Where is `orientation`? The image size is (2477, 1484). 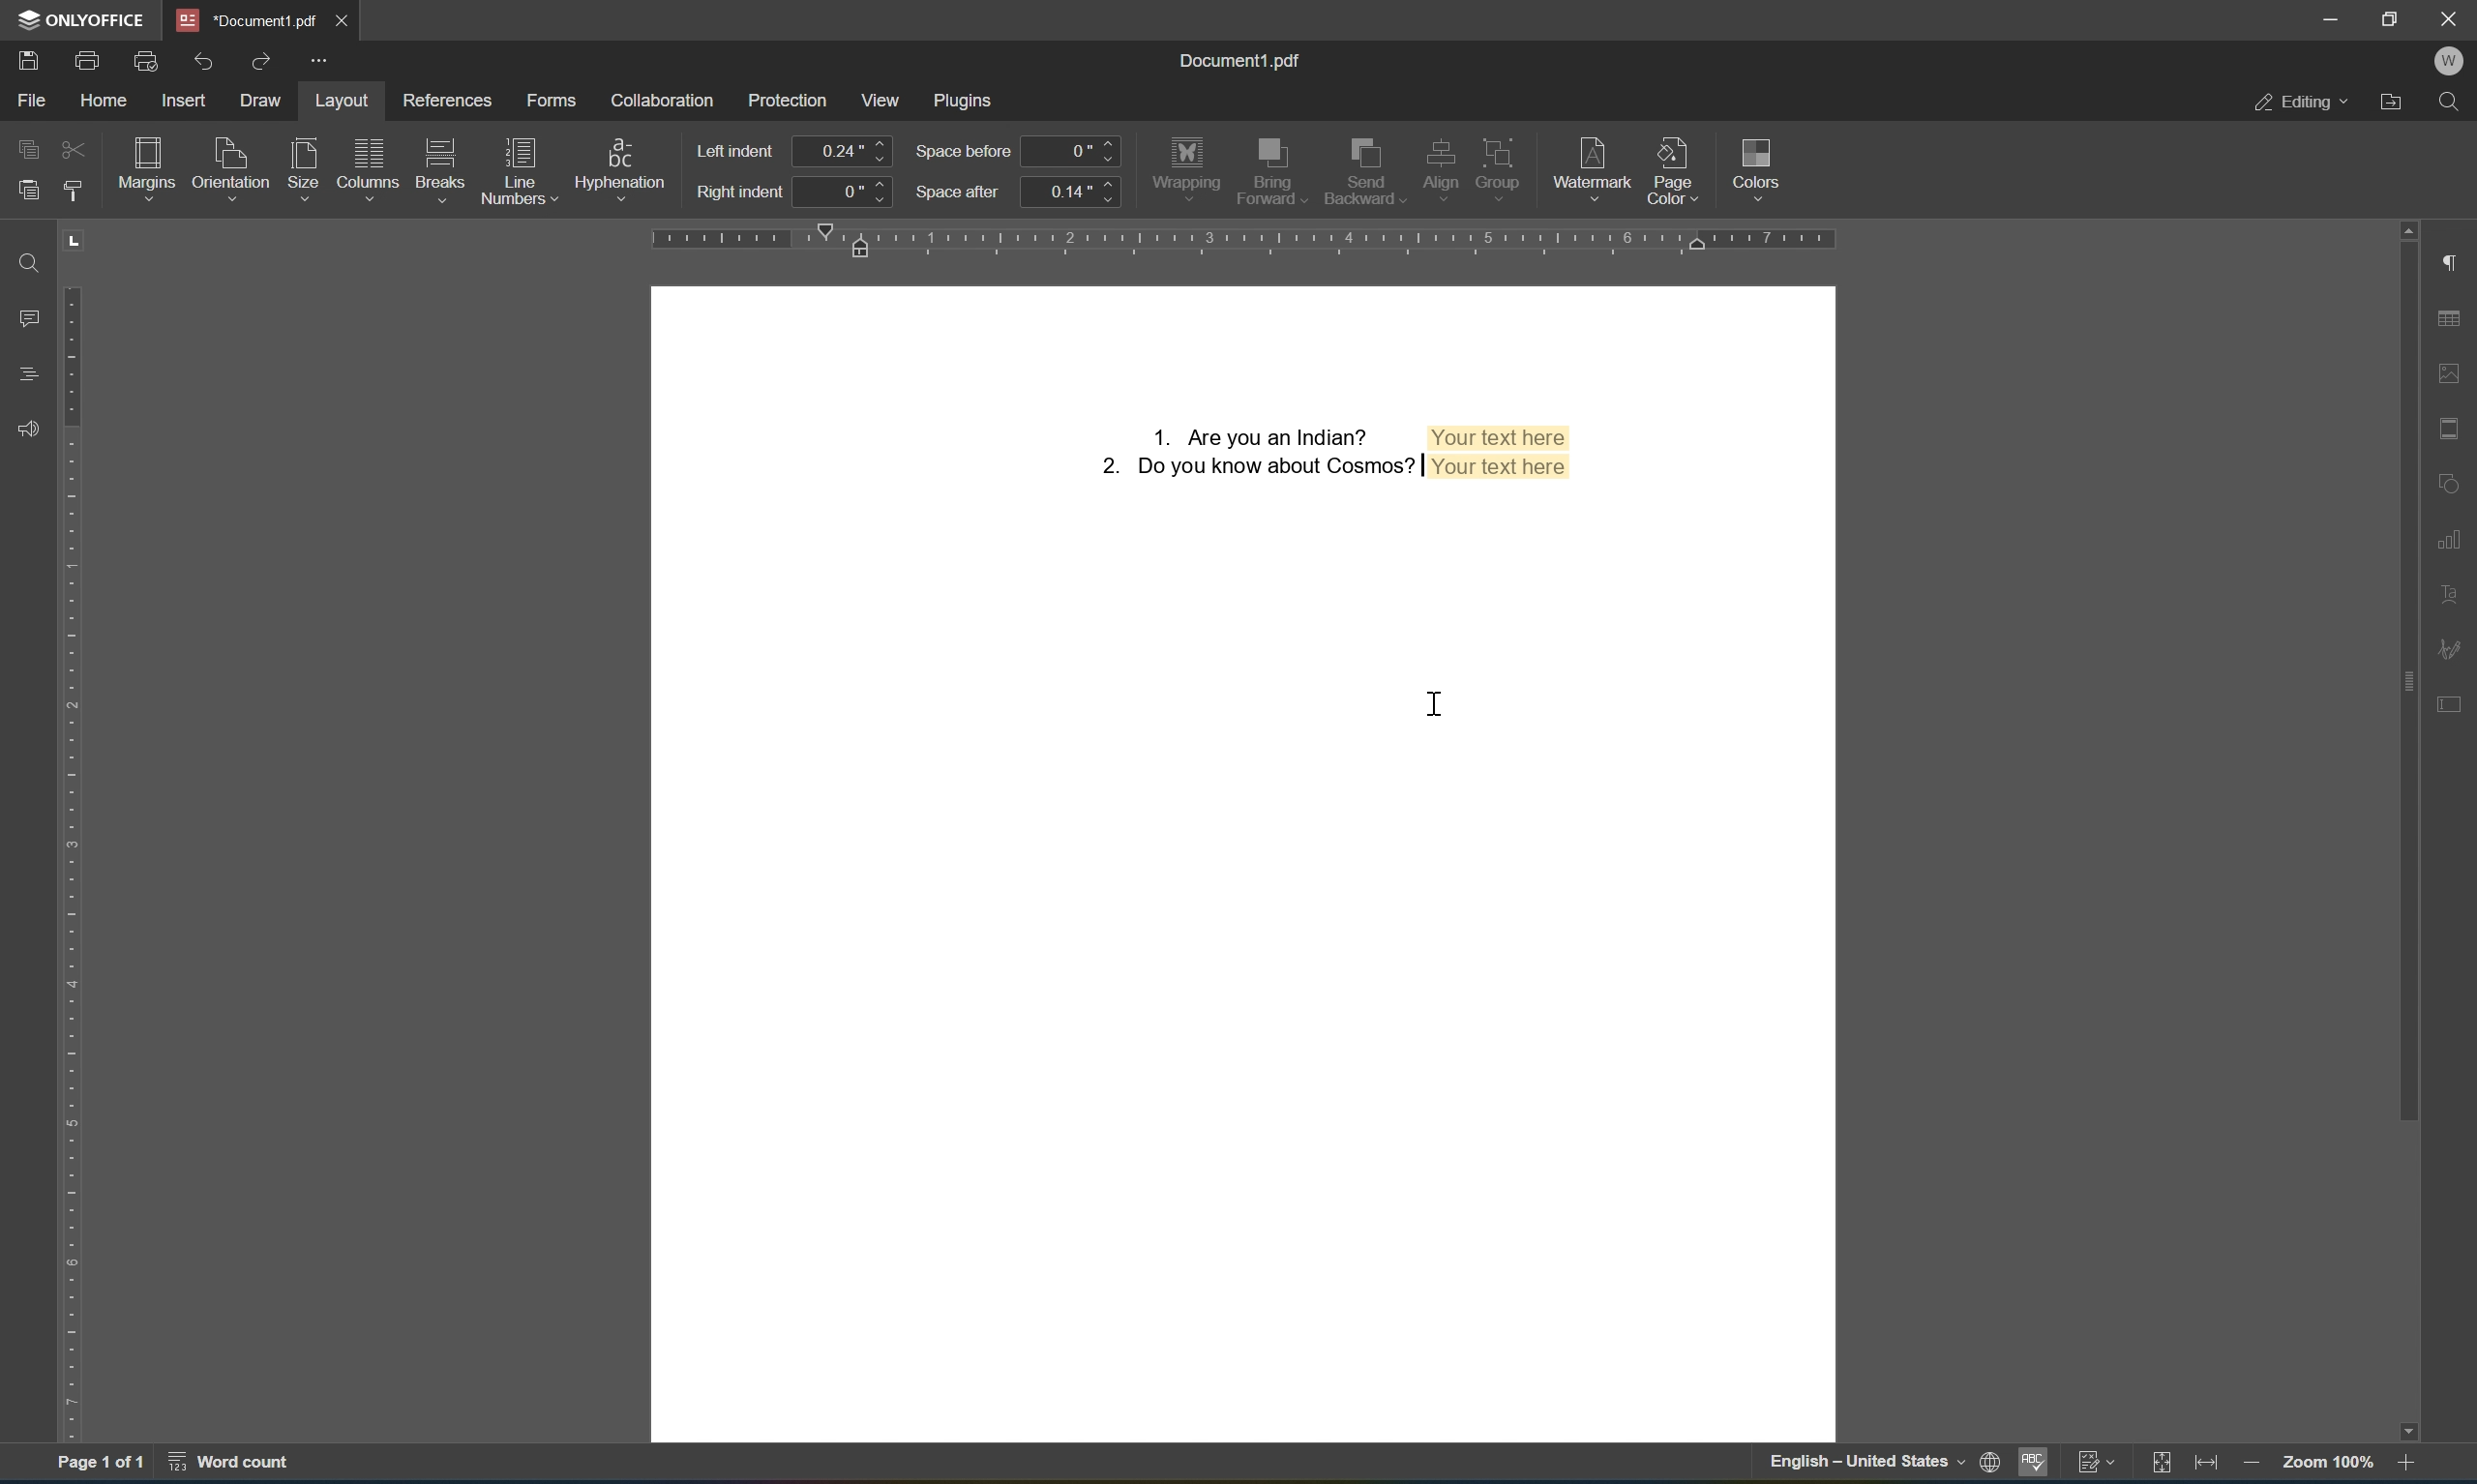
orientation is located at coordinates (230, 165).